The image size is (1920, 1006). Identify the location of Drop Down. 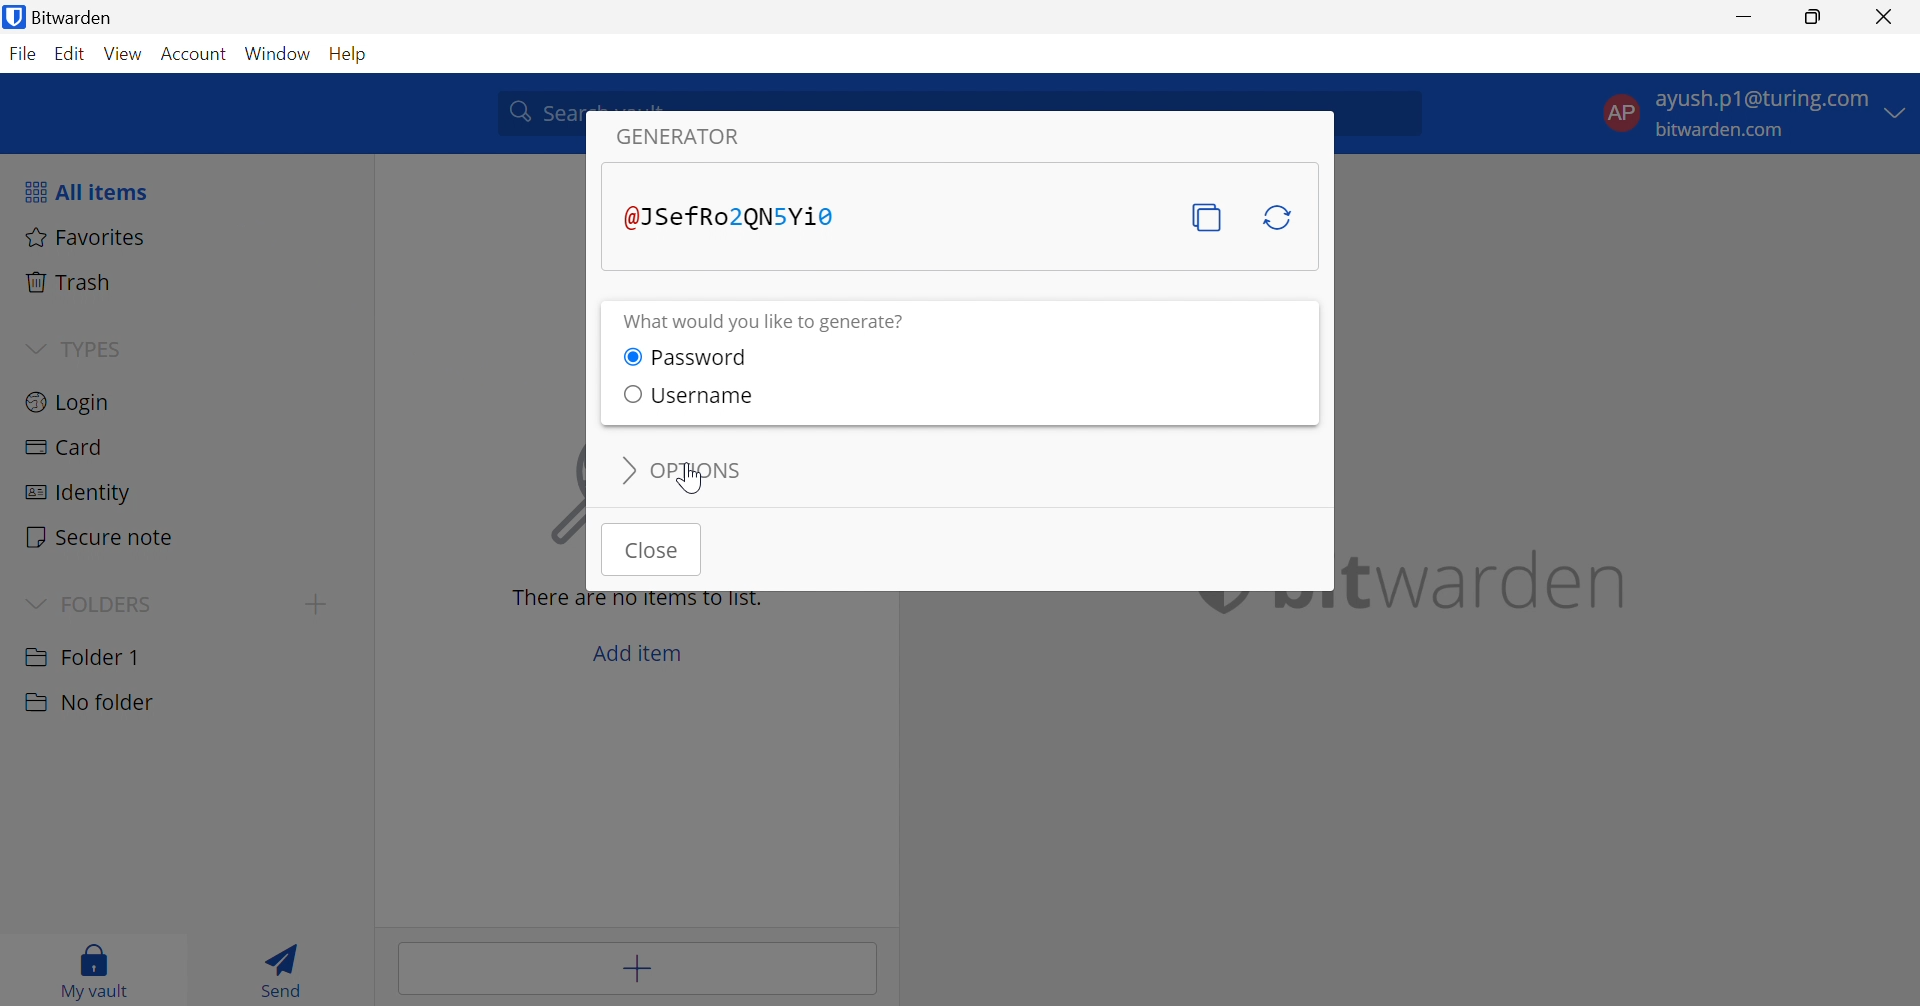
(35, 346).